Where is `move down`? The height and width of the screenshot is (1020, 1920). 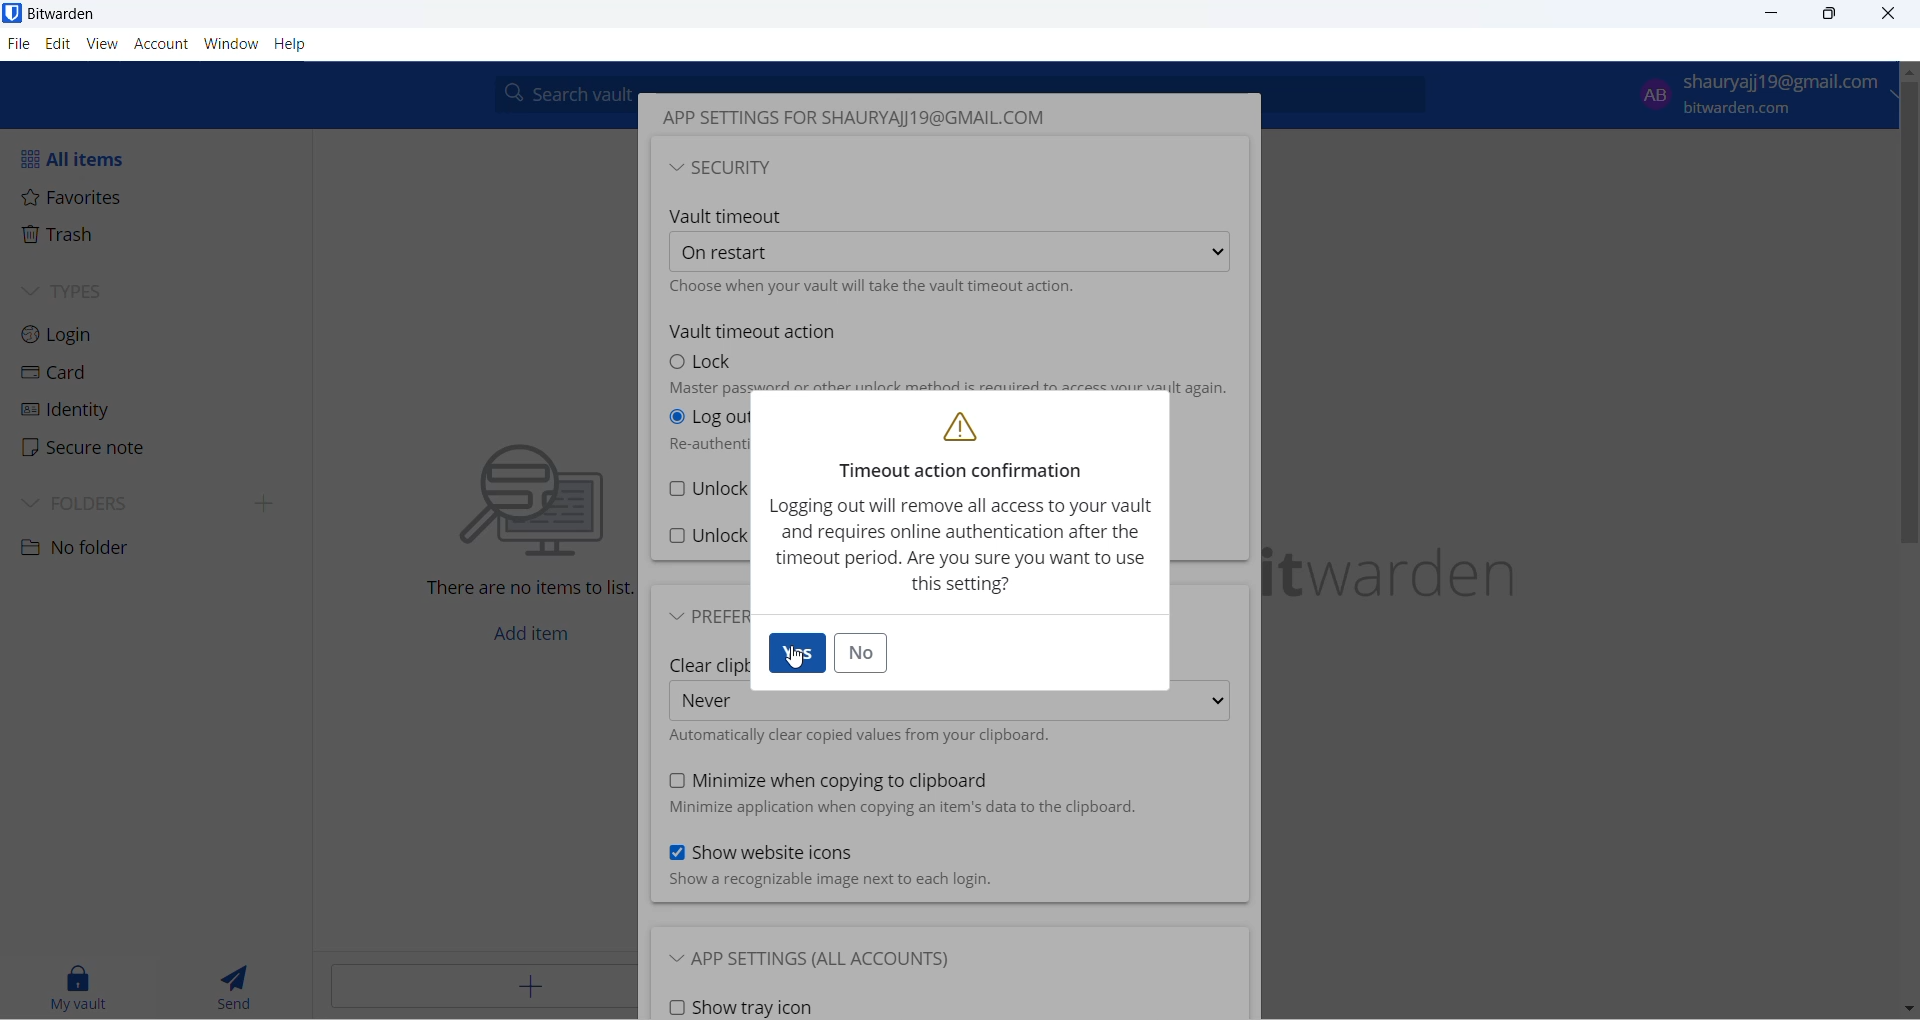
move down is located at coordinates (1908, 1008).